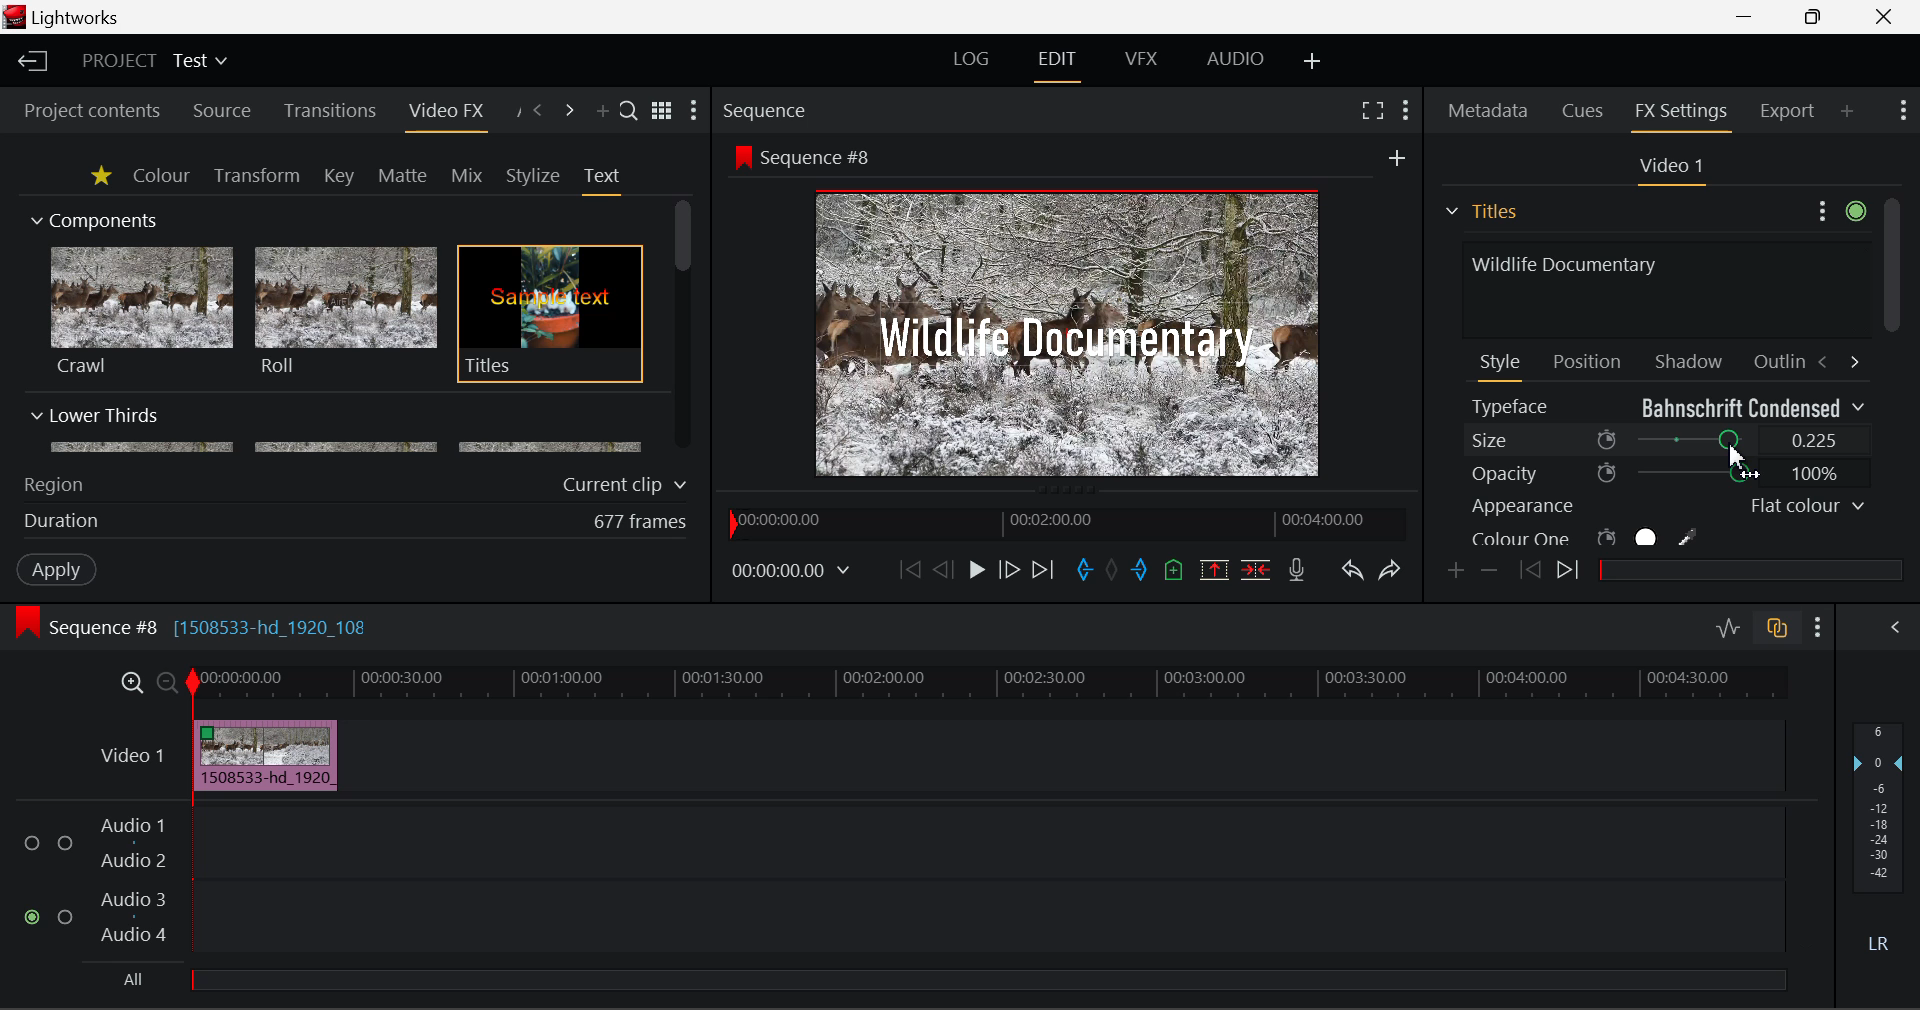 The image size is (1920, 1010). I want to click on Play, so click(977, 569).